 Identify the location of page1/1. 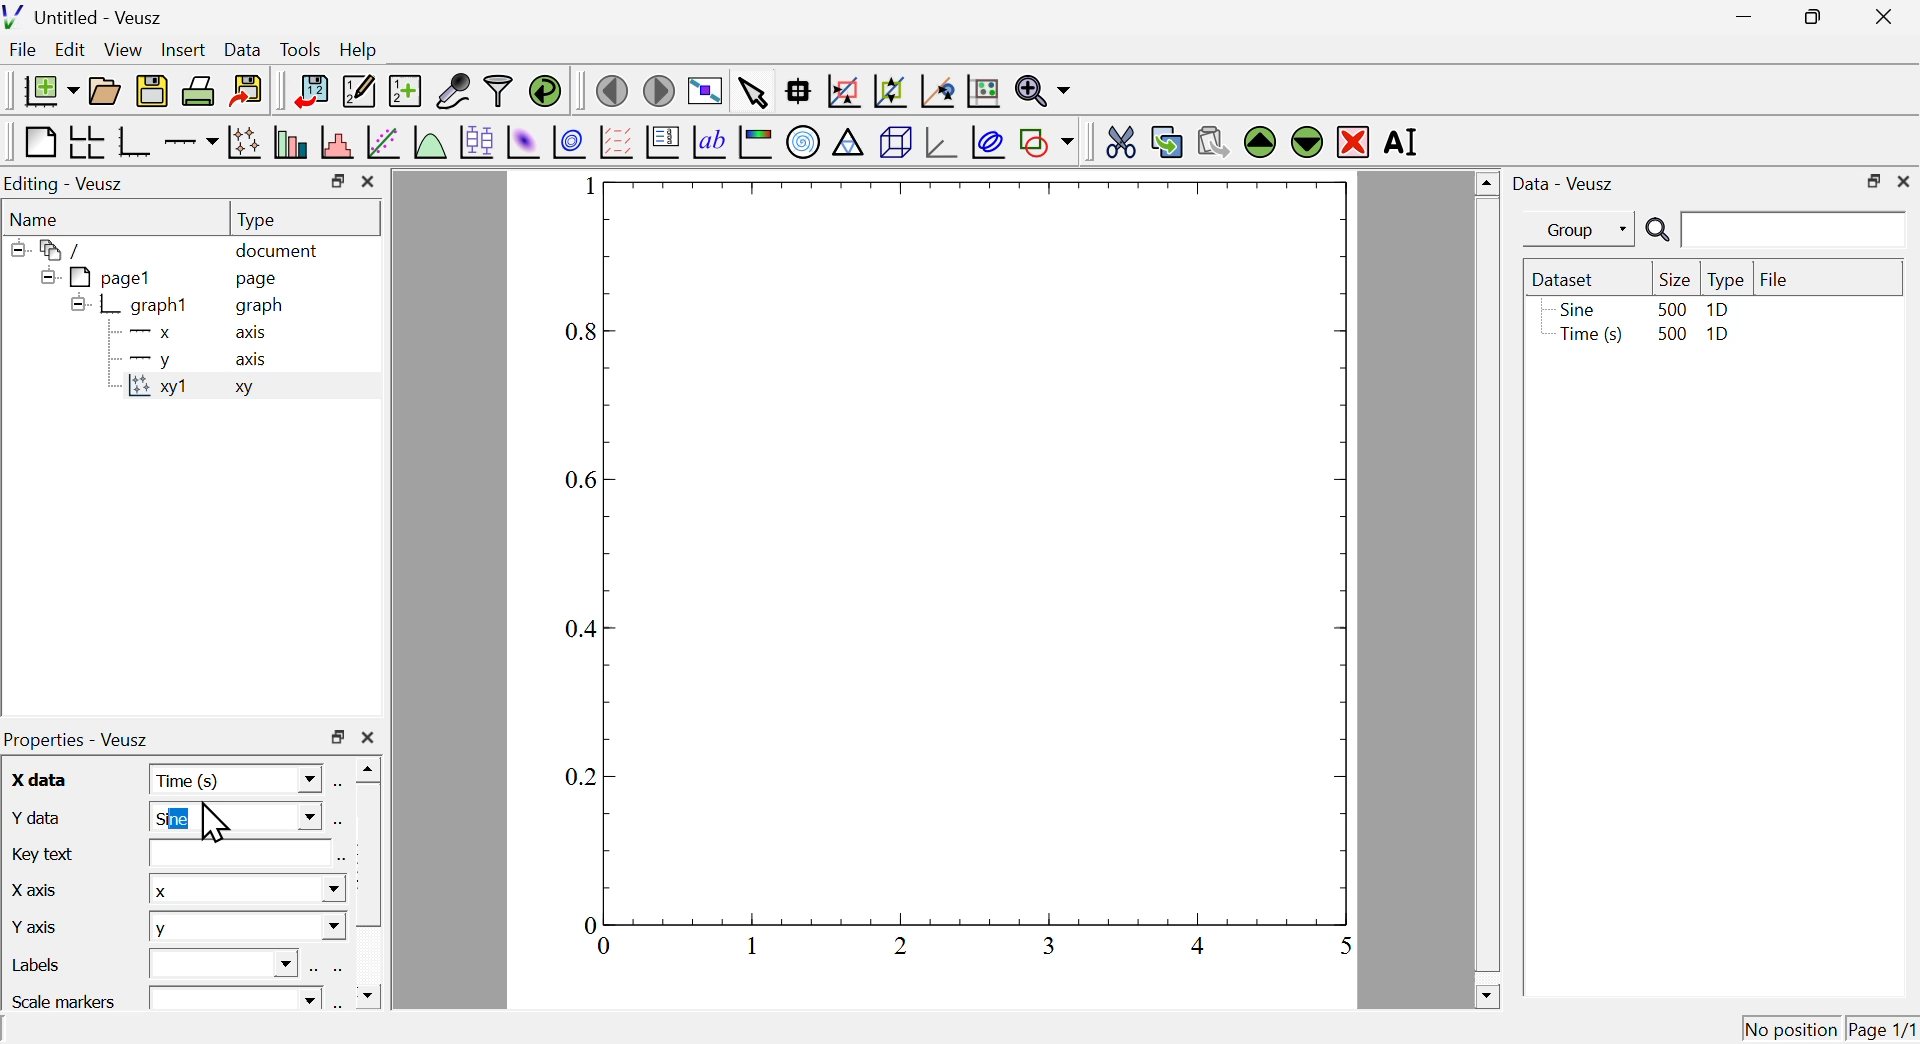
(1883, 1025).